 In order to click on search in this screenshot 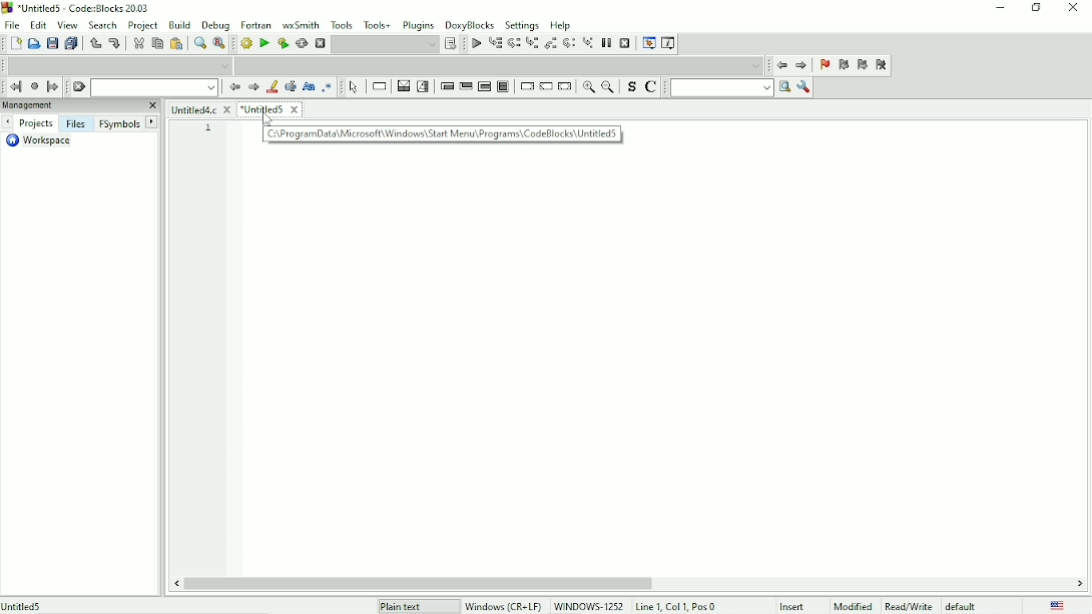, I will do `click(785, 86)`.